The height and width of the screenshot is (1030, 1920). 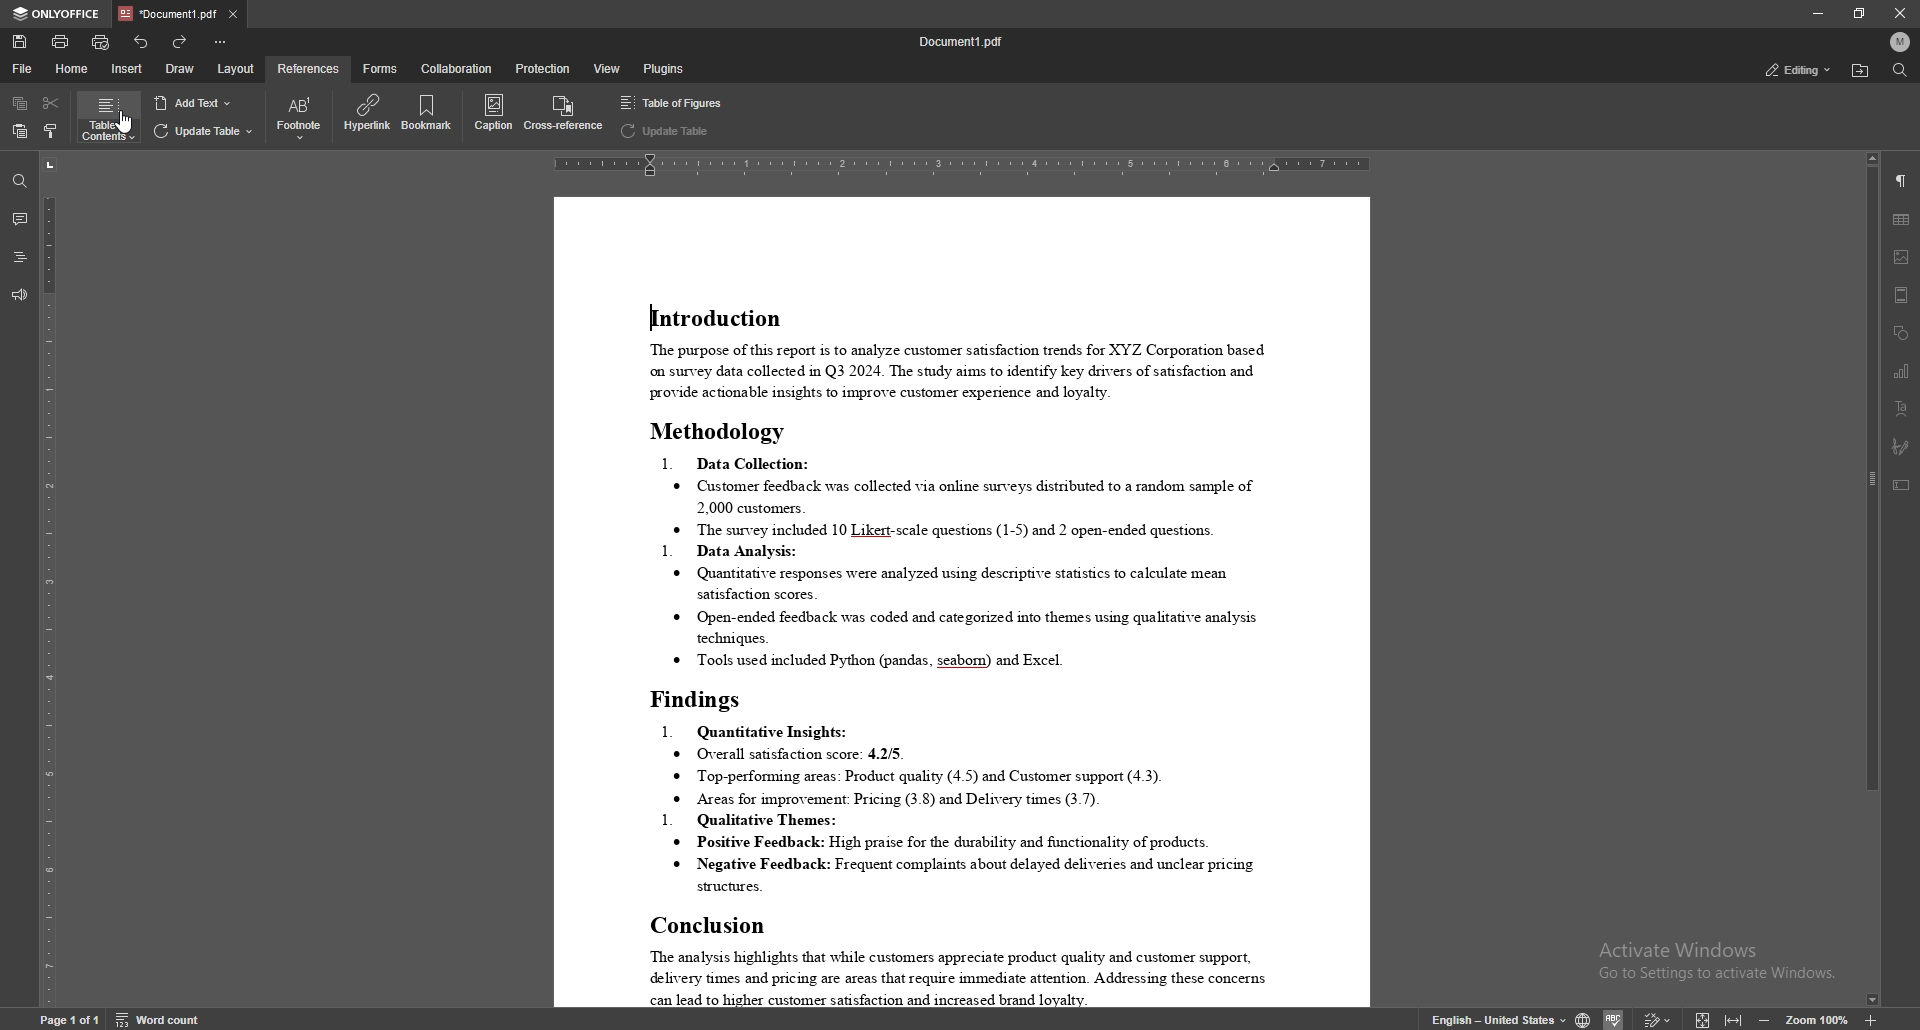 I want to click on table of contents, so click(x=108, y=118).